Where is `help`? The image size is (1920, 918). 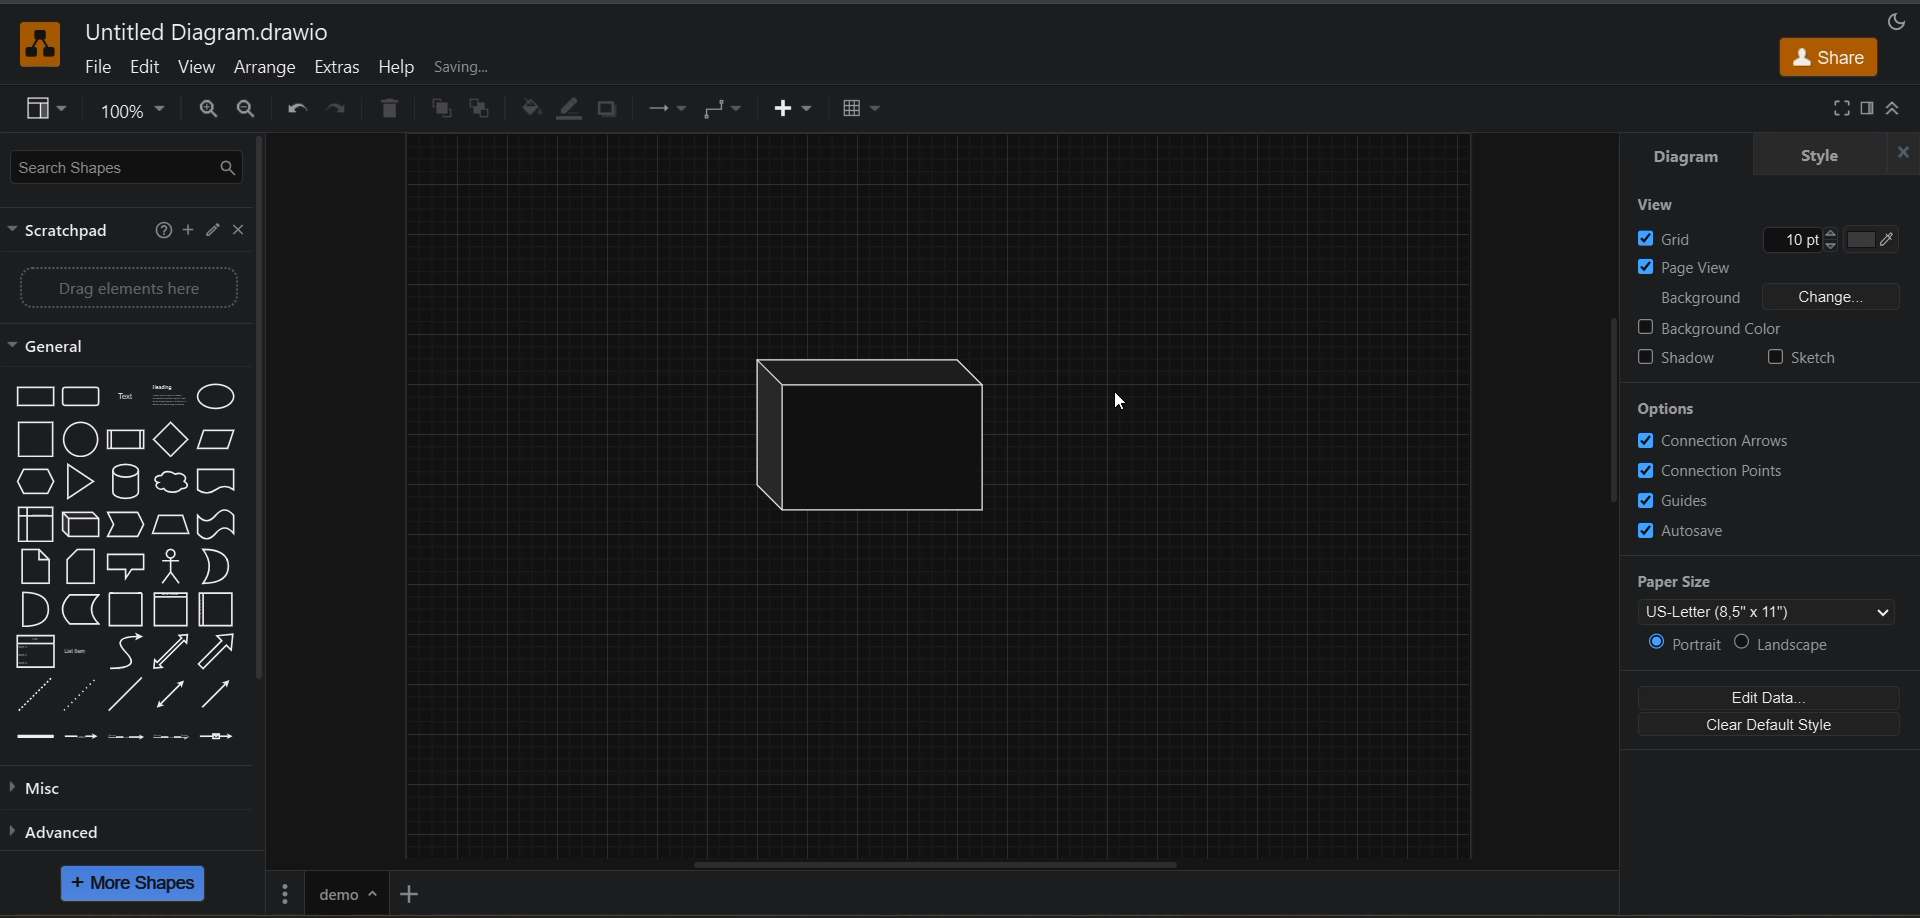
help is located at coordinates (399, 70).